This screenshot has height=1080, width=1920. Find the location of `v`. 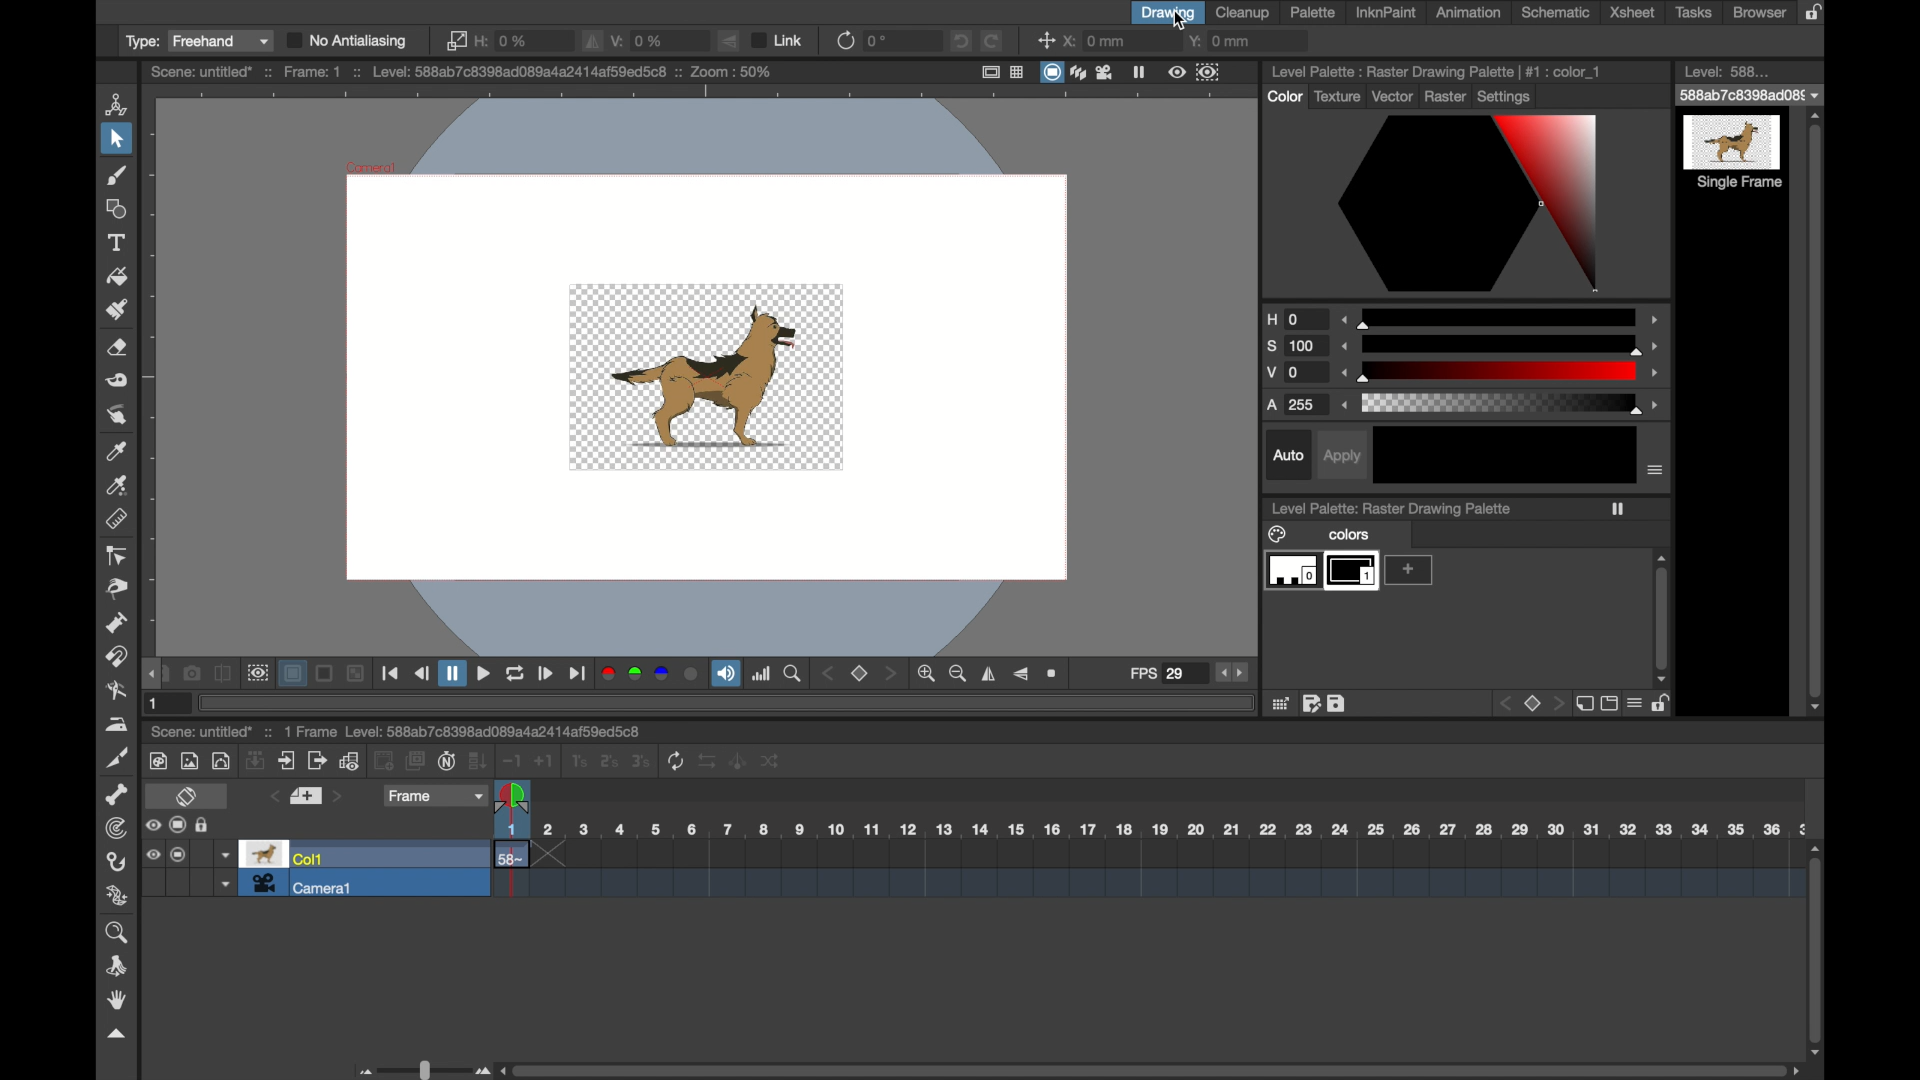

v is located at coordinates (640, 40).